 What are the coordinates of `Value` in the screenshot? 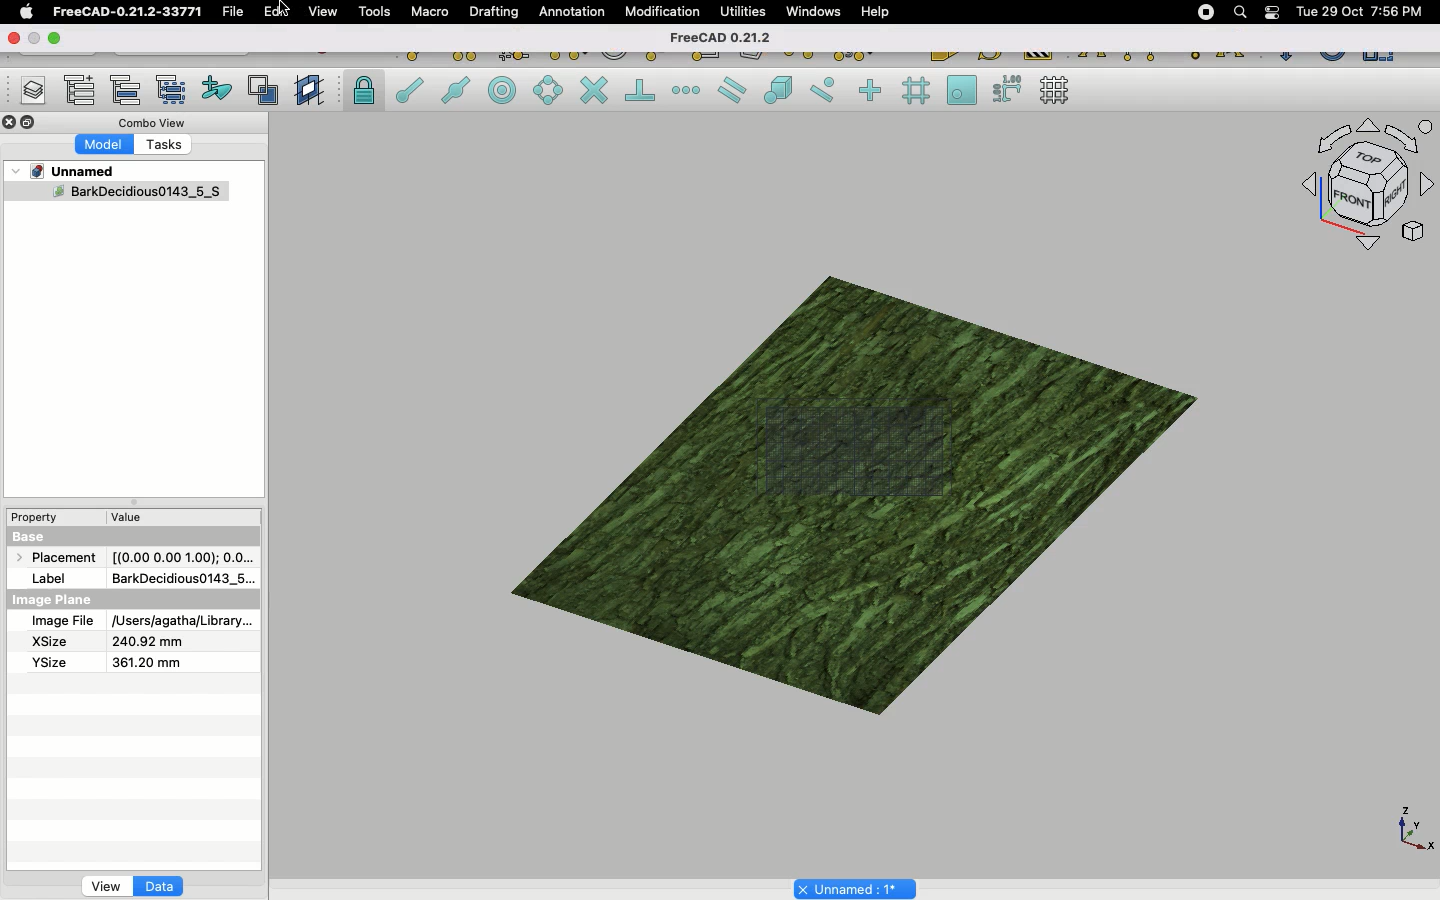 It's located at (127, 521).